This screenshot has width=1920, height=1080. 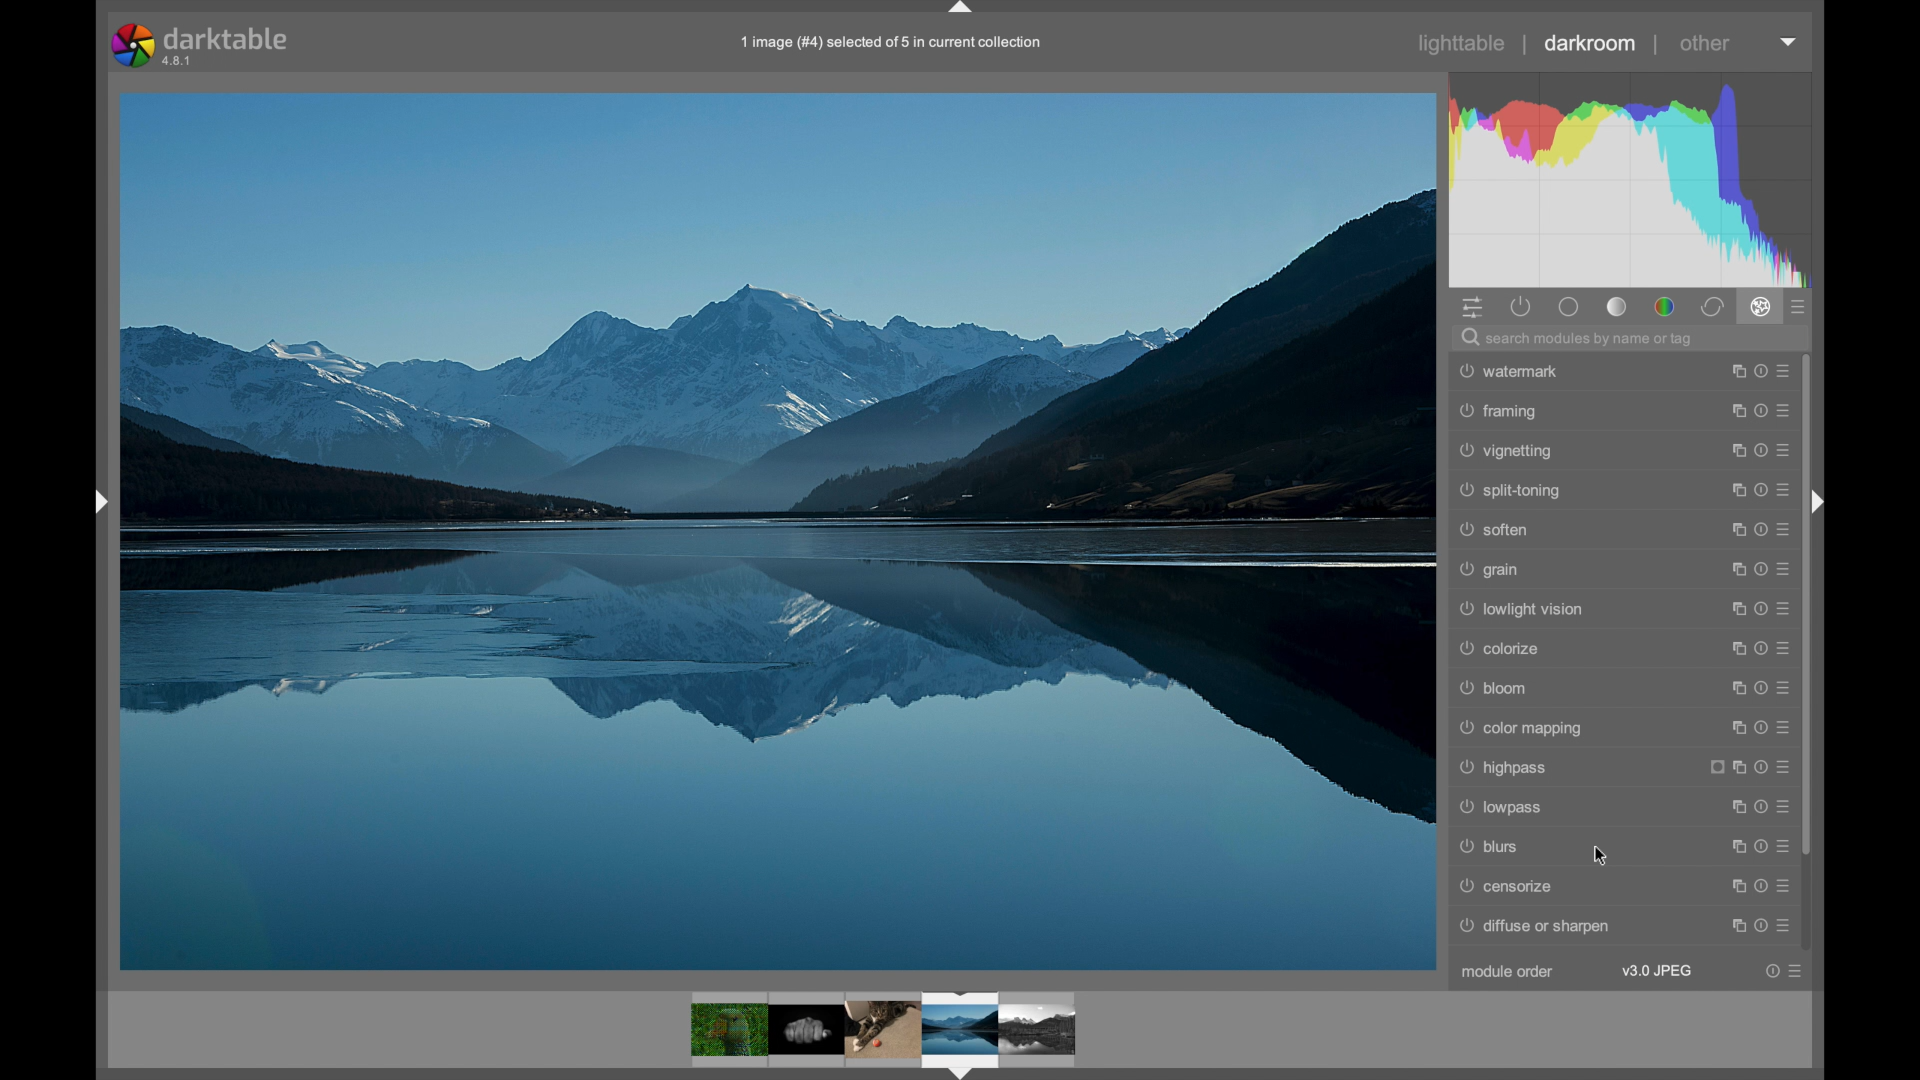 I want to click on other, so click(x=1705, y=44).